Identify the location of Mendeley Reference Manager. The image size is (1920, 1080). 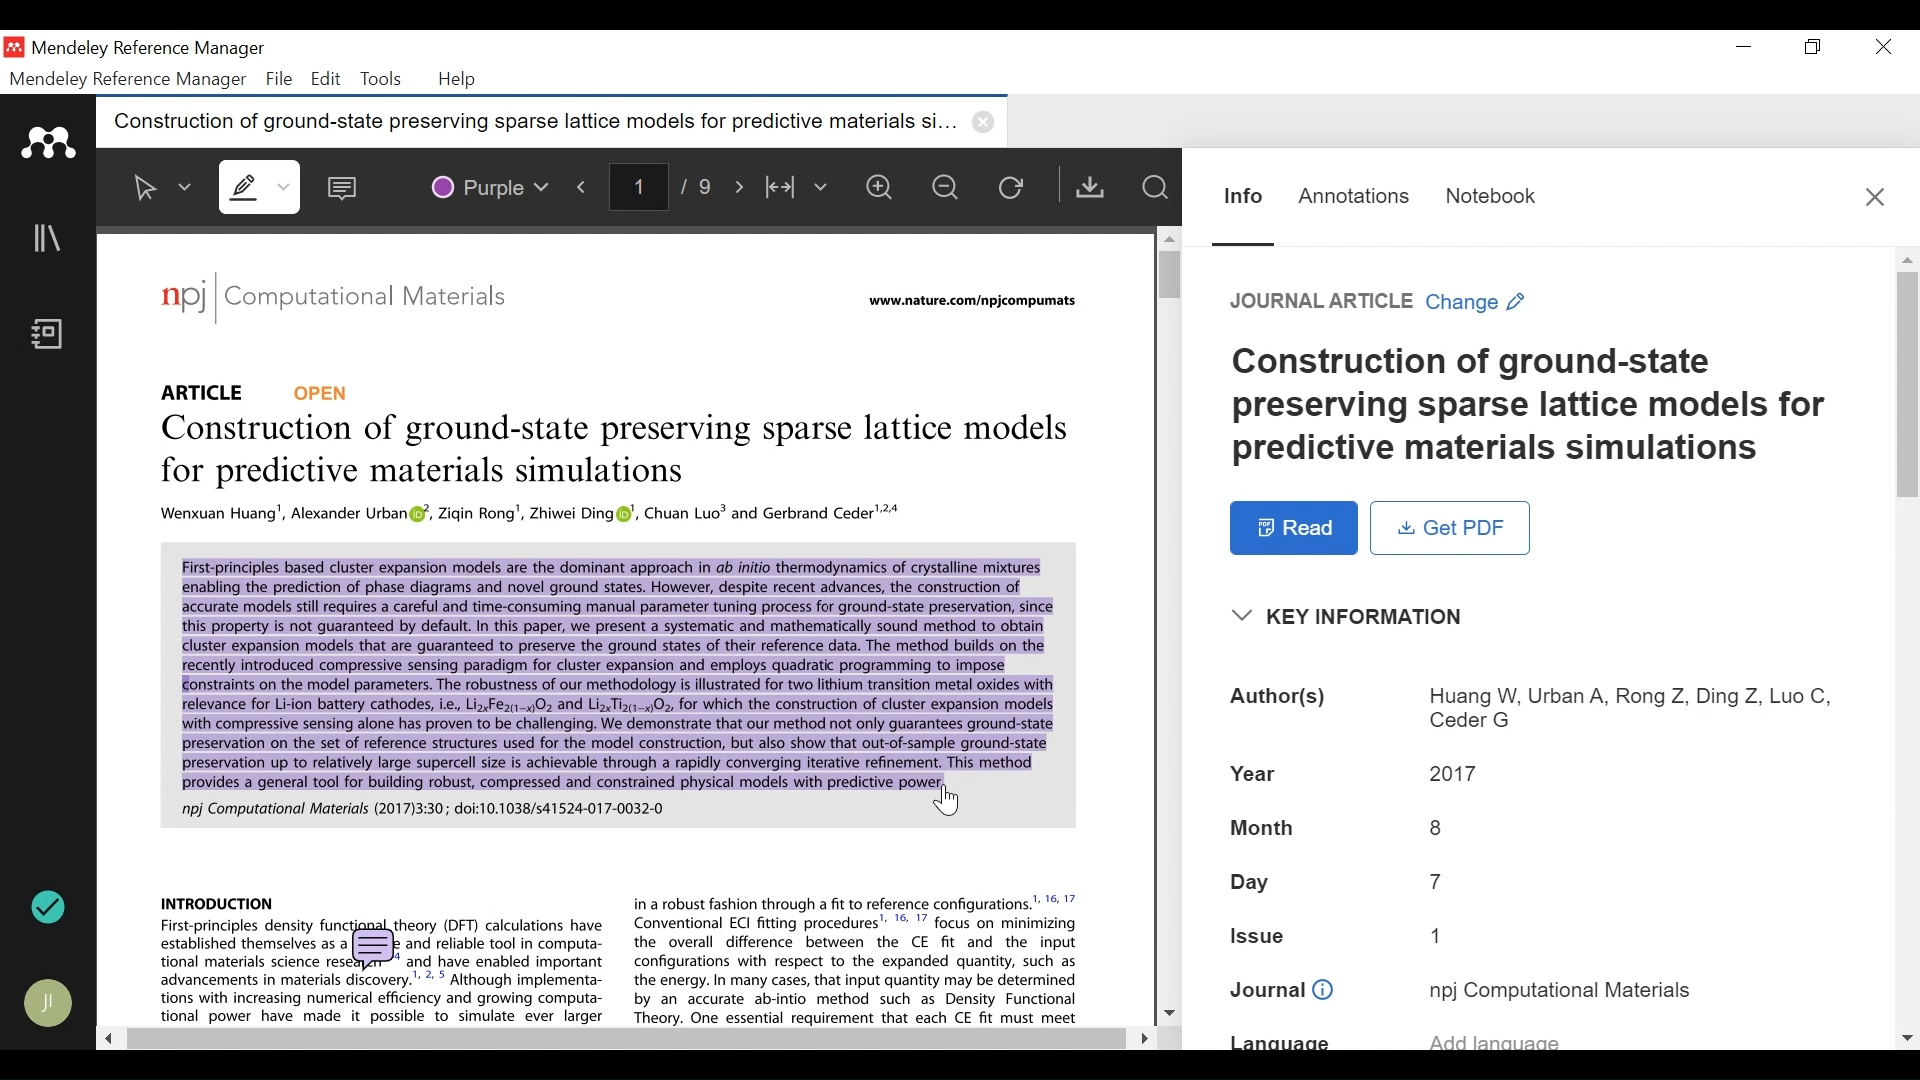
(147, 51).